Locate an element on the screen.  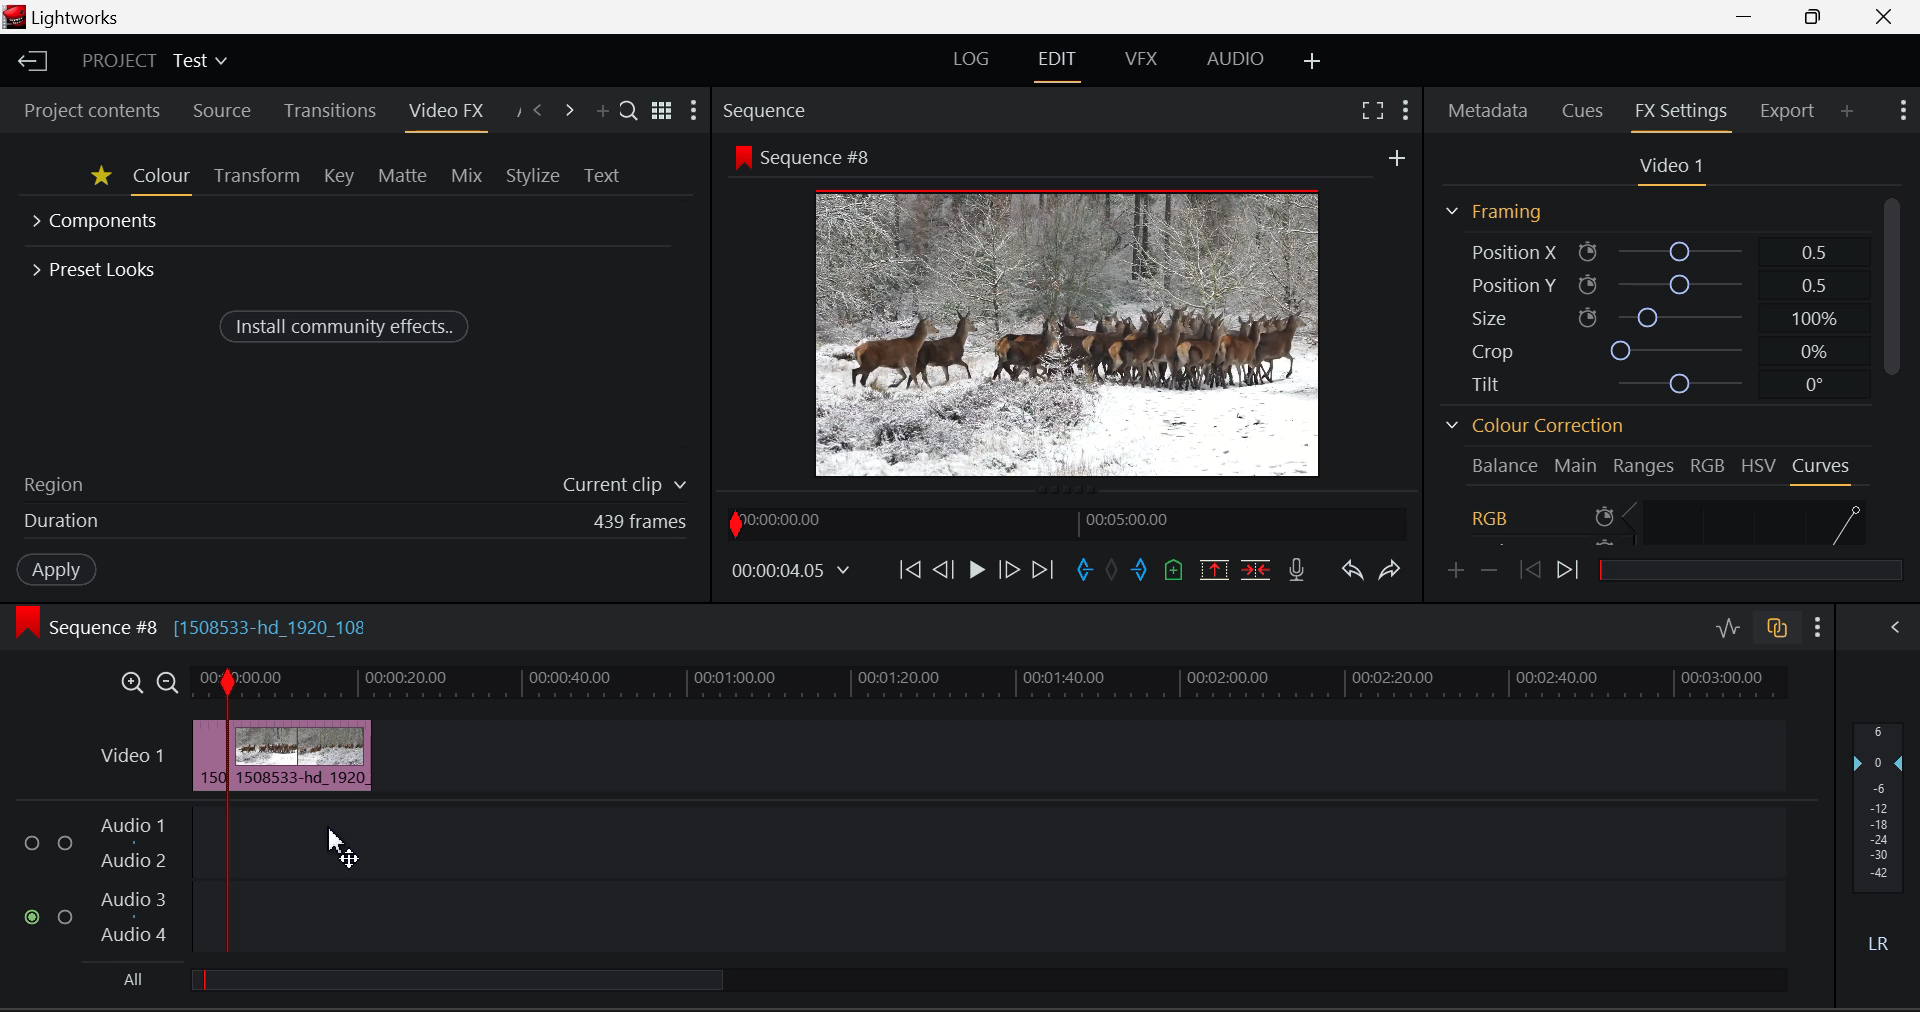
Install community effects is located at coordinates (347, 325).